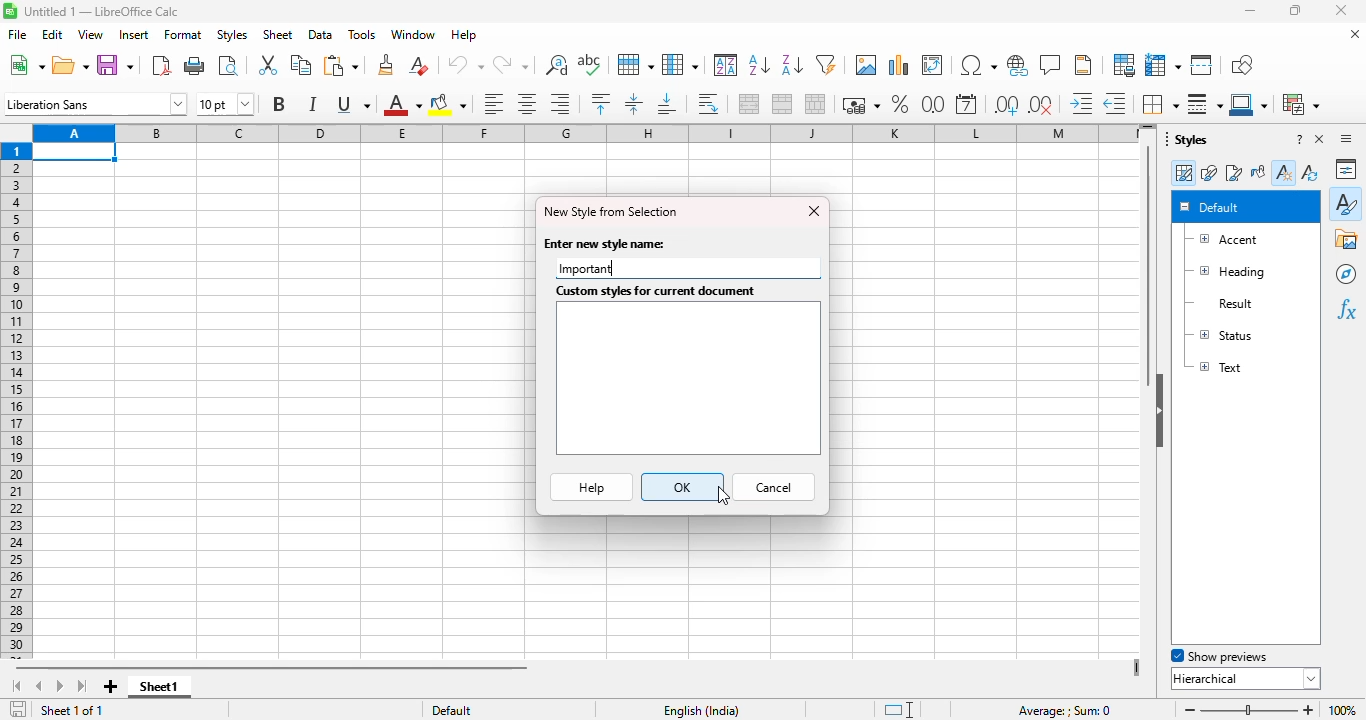 Image resolution: width=1366 pixels, height=720 pixels. I want to click on help about this sidebar deck, so click(1299, 138).